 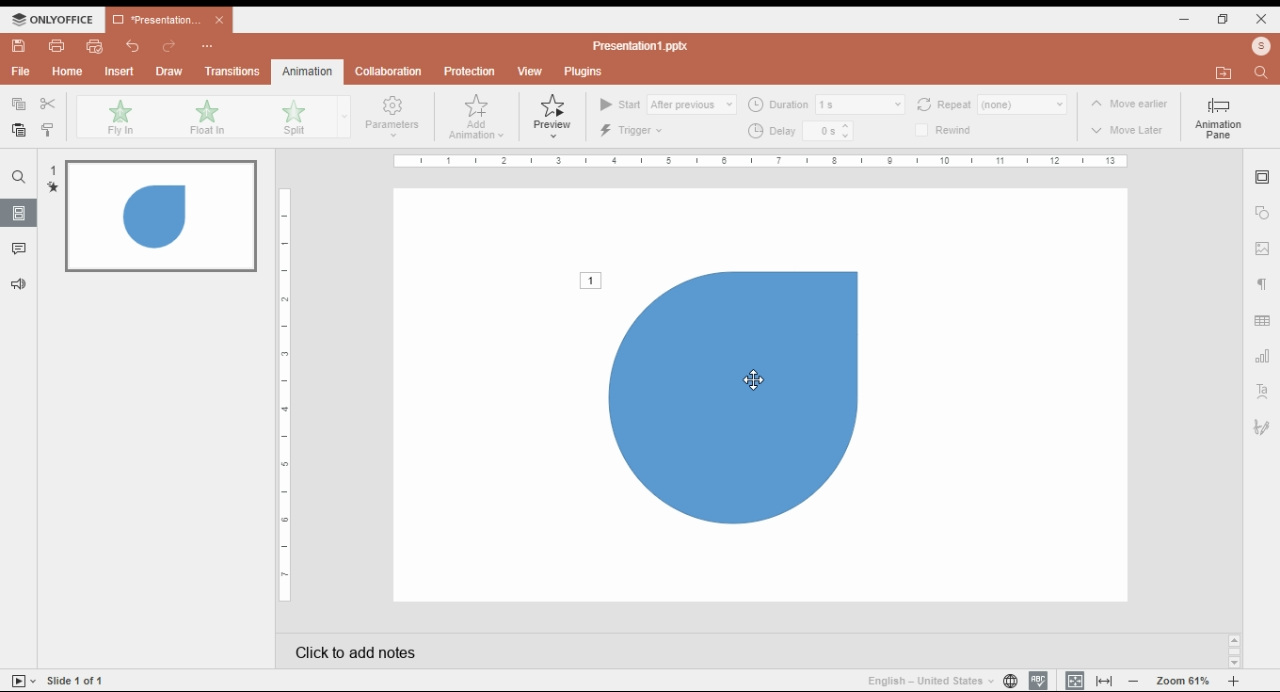 What do you see at coordinates (23, 281) in the screenshot?
I see `feedback and supportslide ` at bounding box center [23, 281].